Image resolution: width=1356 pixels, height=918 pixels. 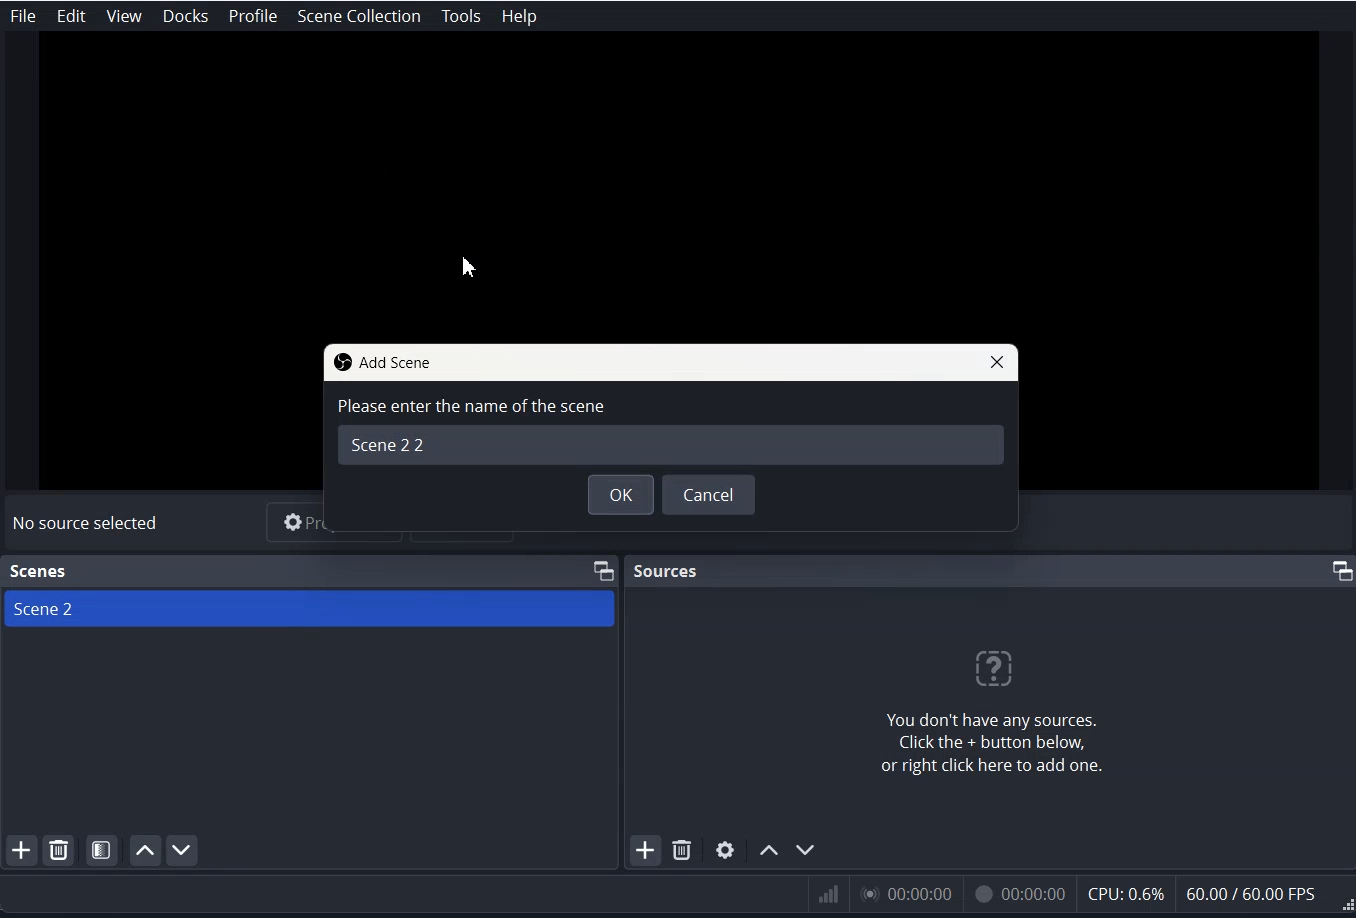 What do you see at coordinates (102, 850) in the screenshot?
I see `Open Scene Filter` at bounding box center [102, 850].